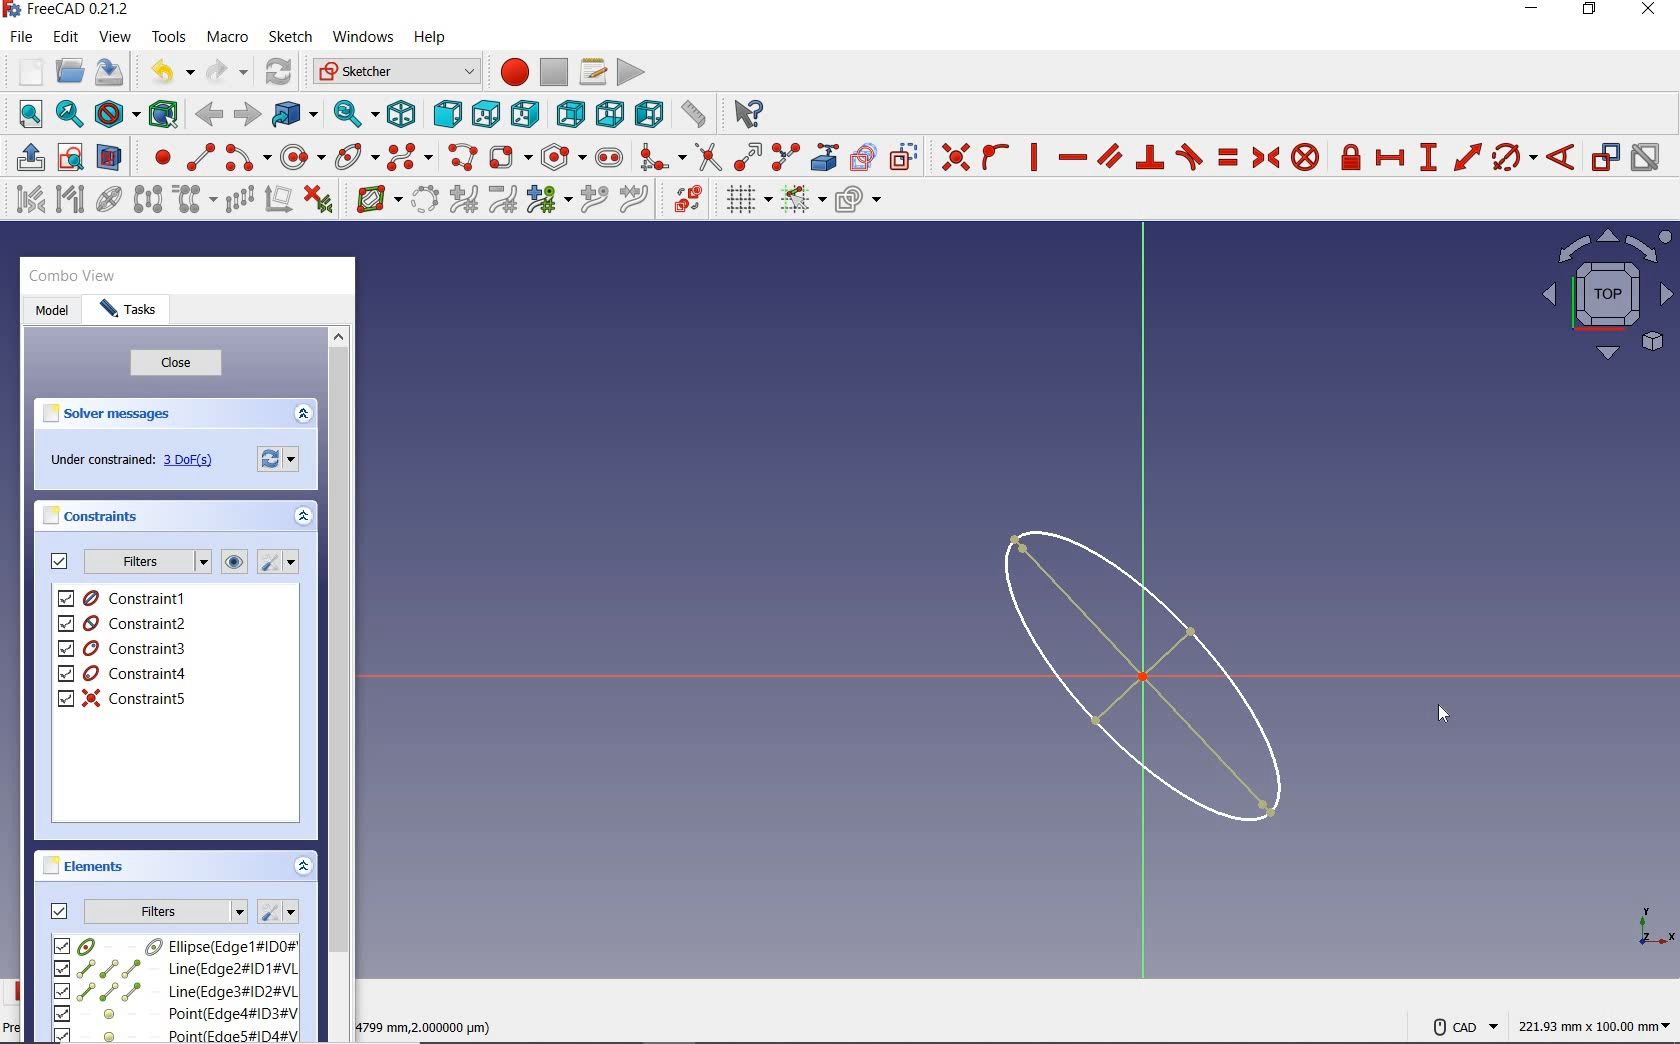  What do you see at coordinates (1190, 155) in the screenshot?
I see `constrain tangent` at bounding box center [1190, 155].